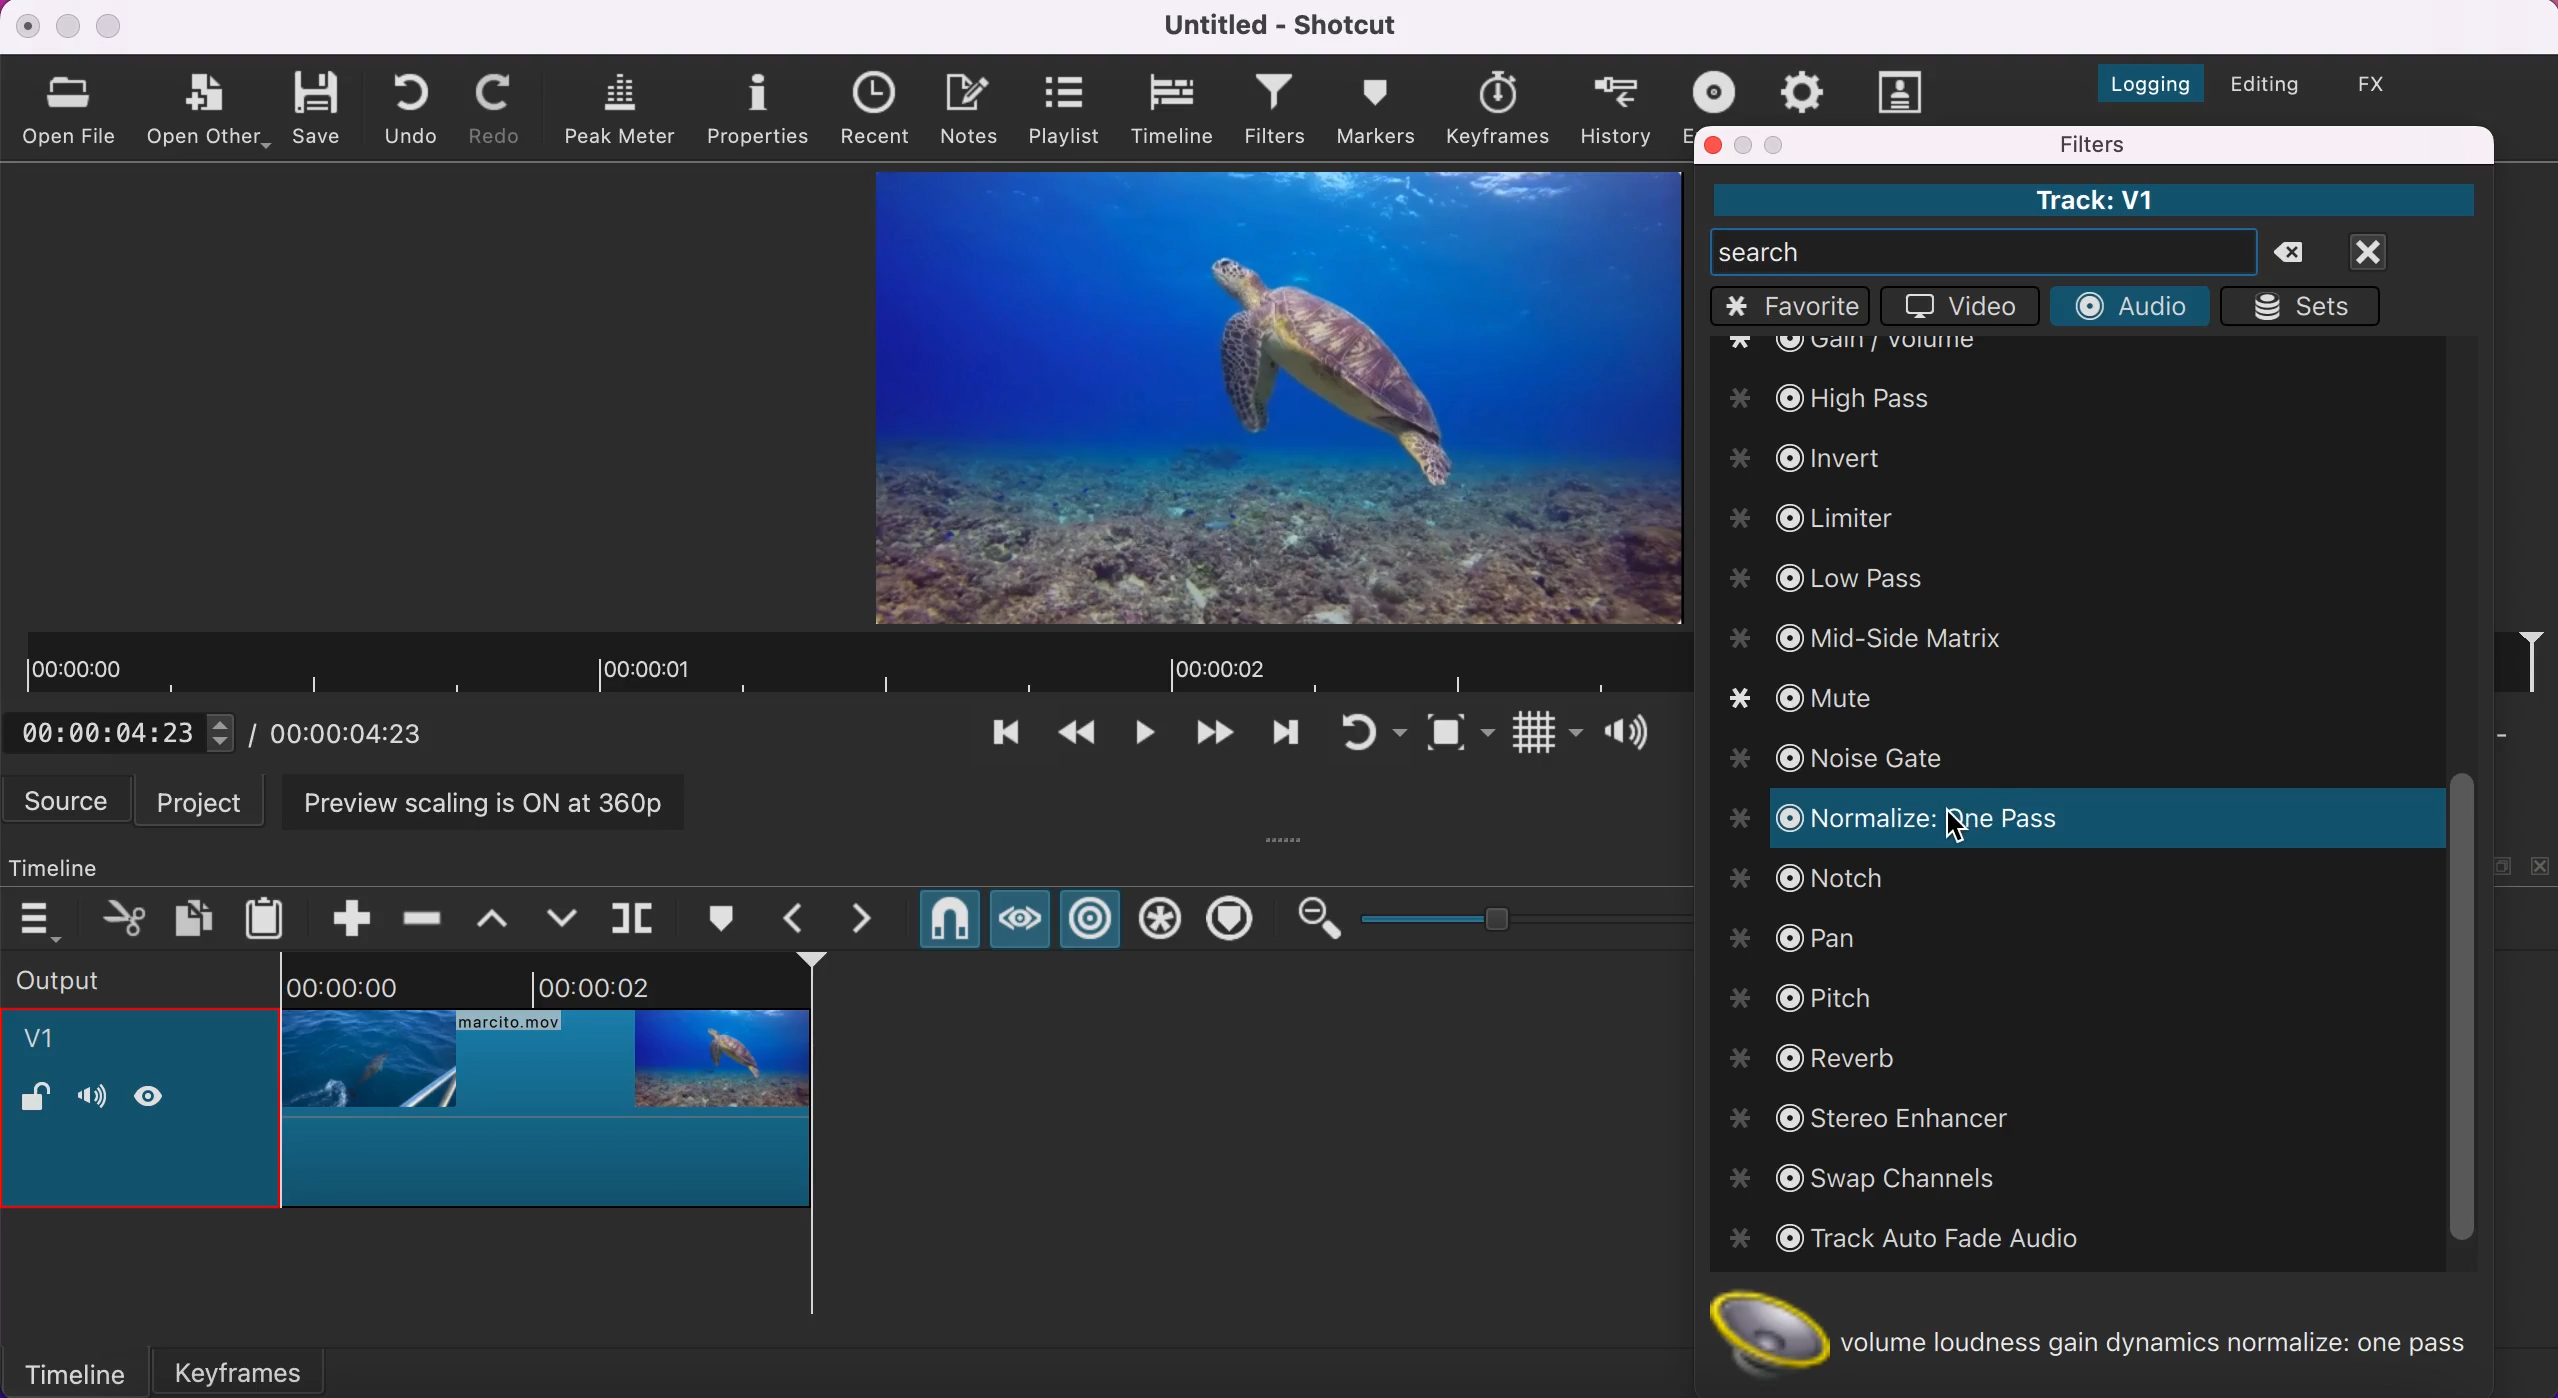 The height and width of the screenshot is (1398, 2558). Describe the element at coordinates (337, 915) in the screenshot. I see `append` at that location.